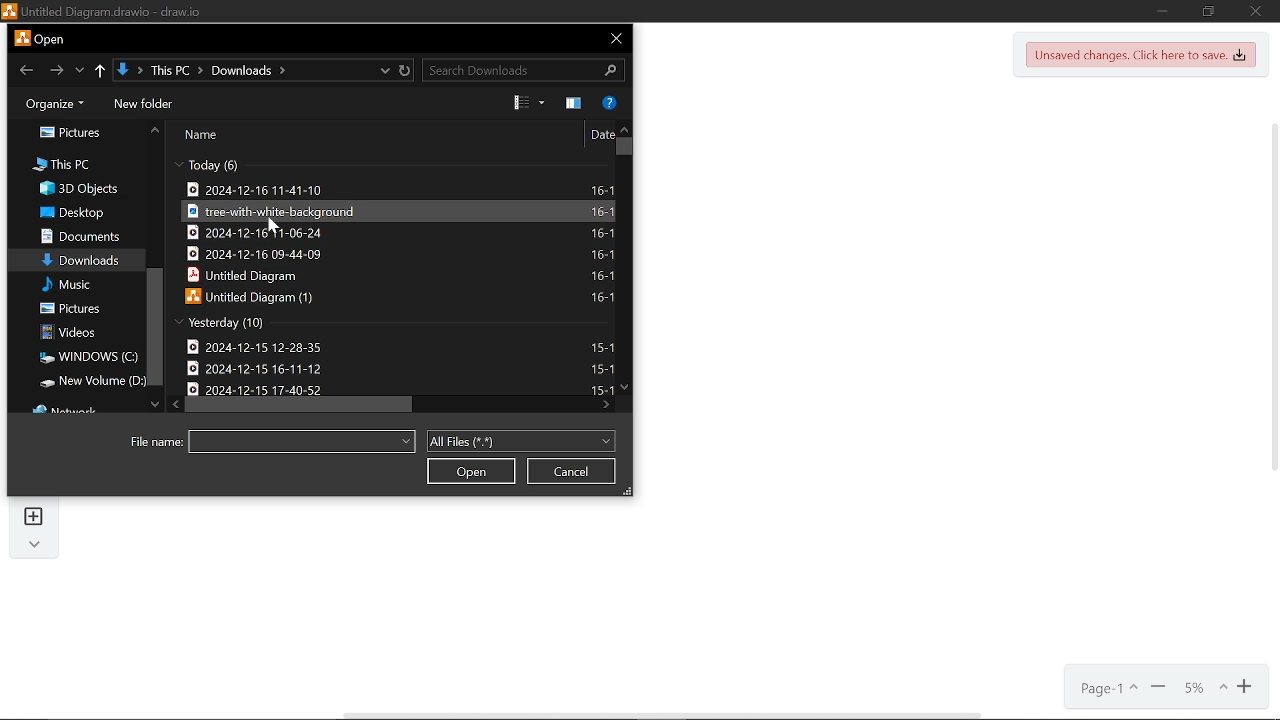 The height and width of the screenshot is (720, 1280). What do you see at coordinates (262, 324) in the screenshot?
I see `Creation date` at bounding box center [262, 324].